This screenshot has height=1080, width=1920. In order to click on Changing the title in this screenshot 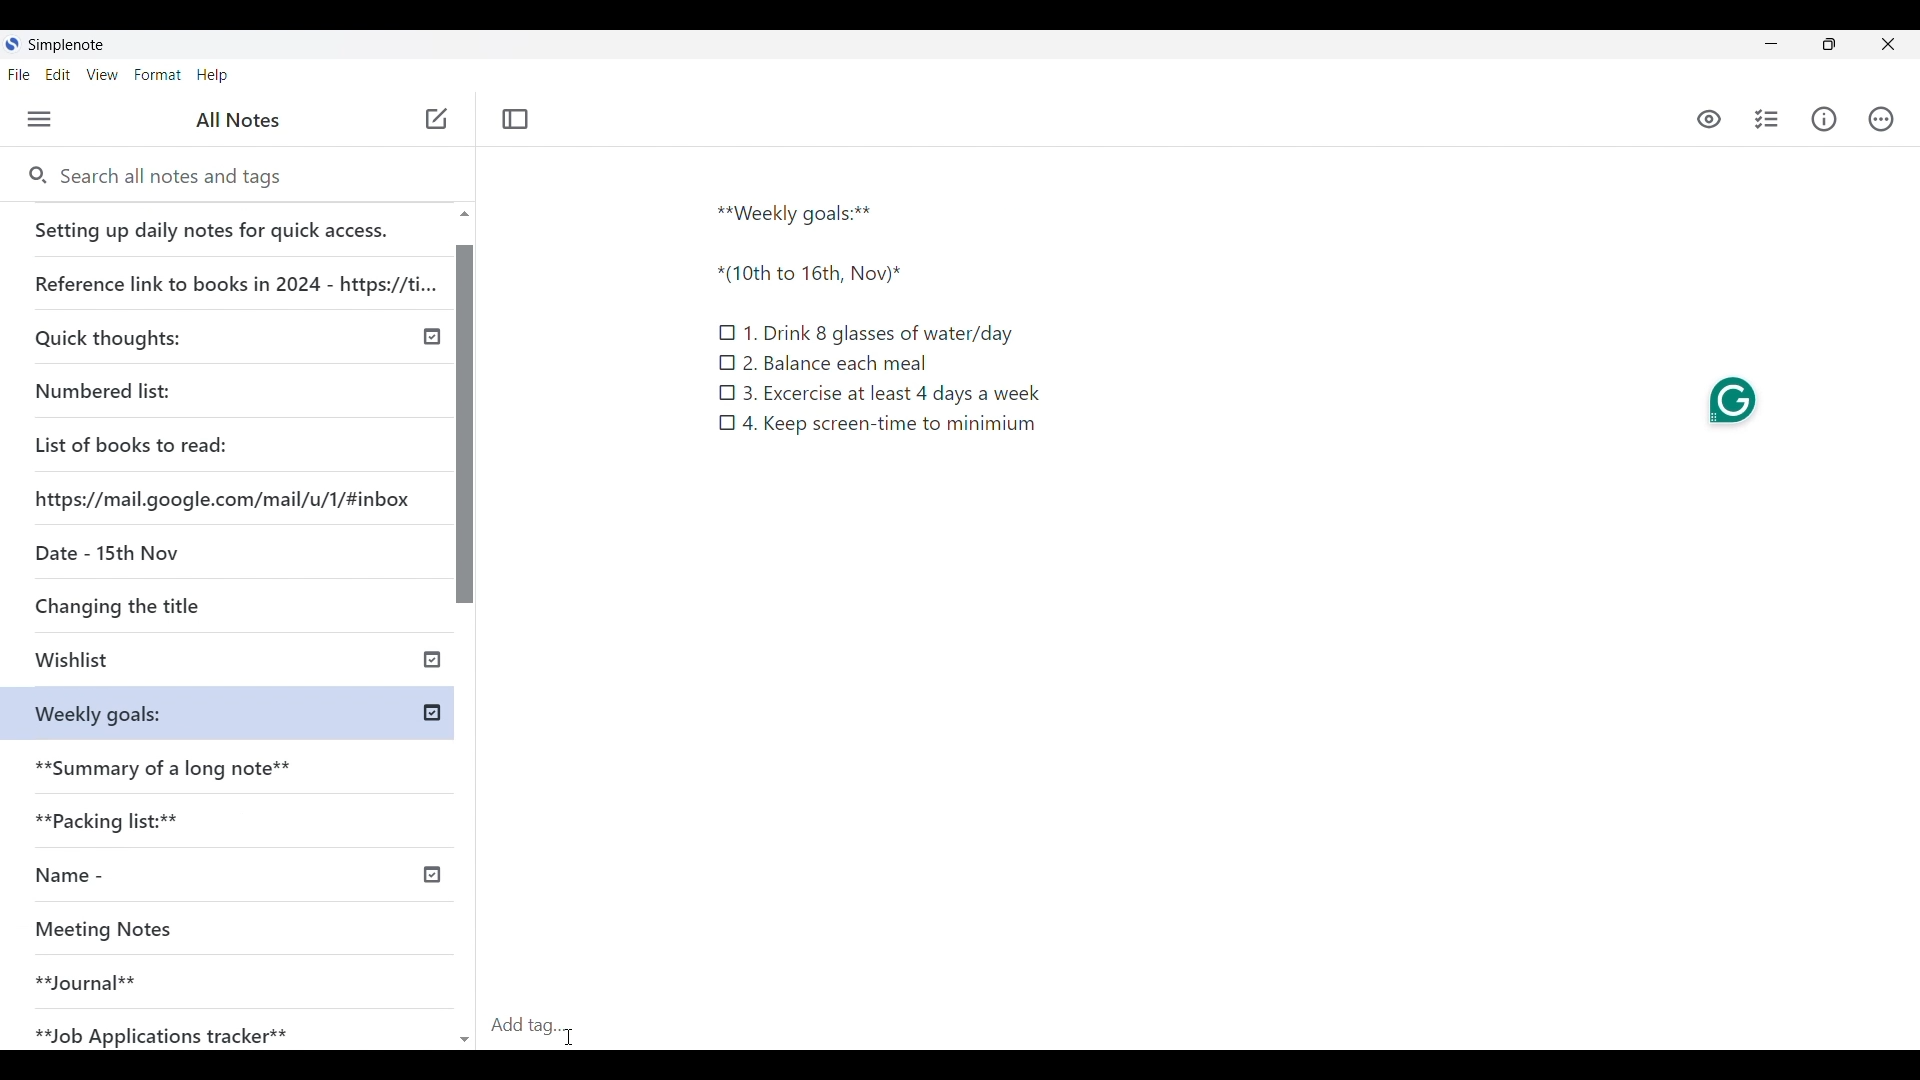, I will do `click(160, 605)`.